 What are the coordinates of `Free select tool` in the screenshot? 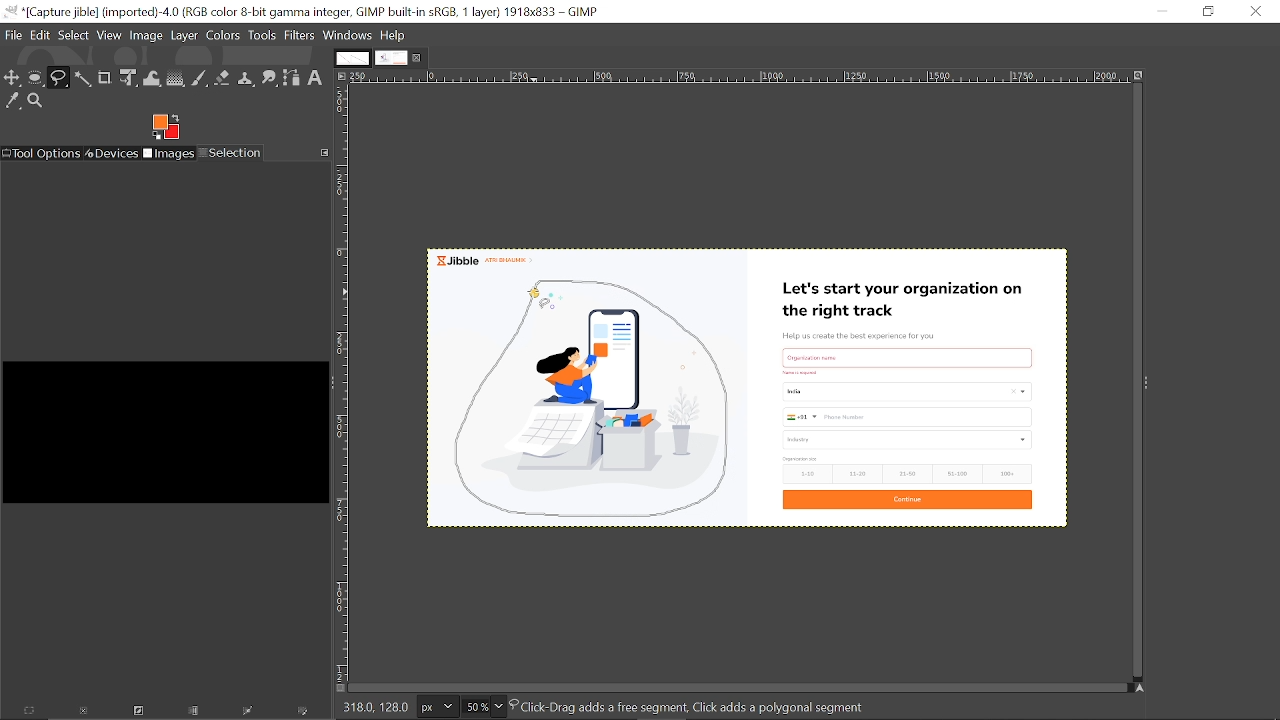 It's located at (59, 78).